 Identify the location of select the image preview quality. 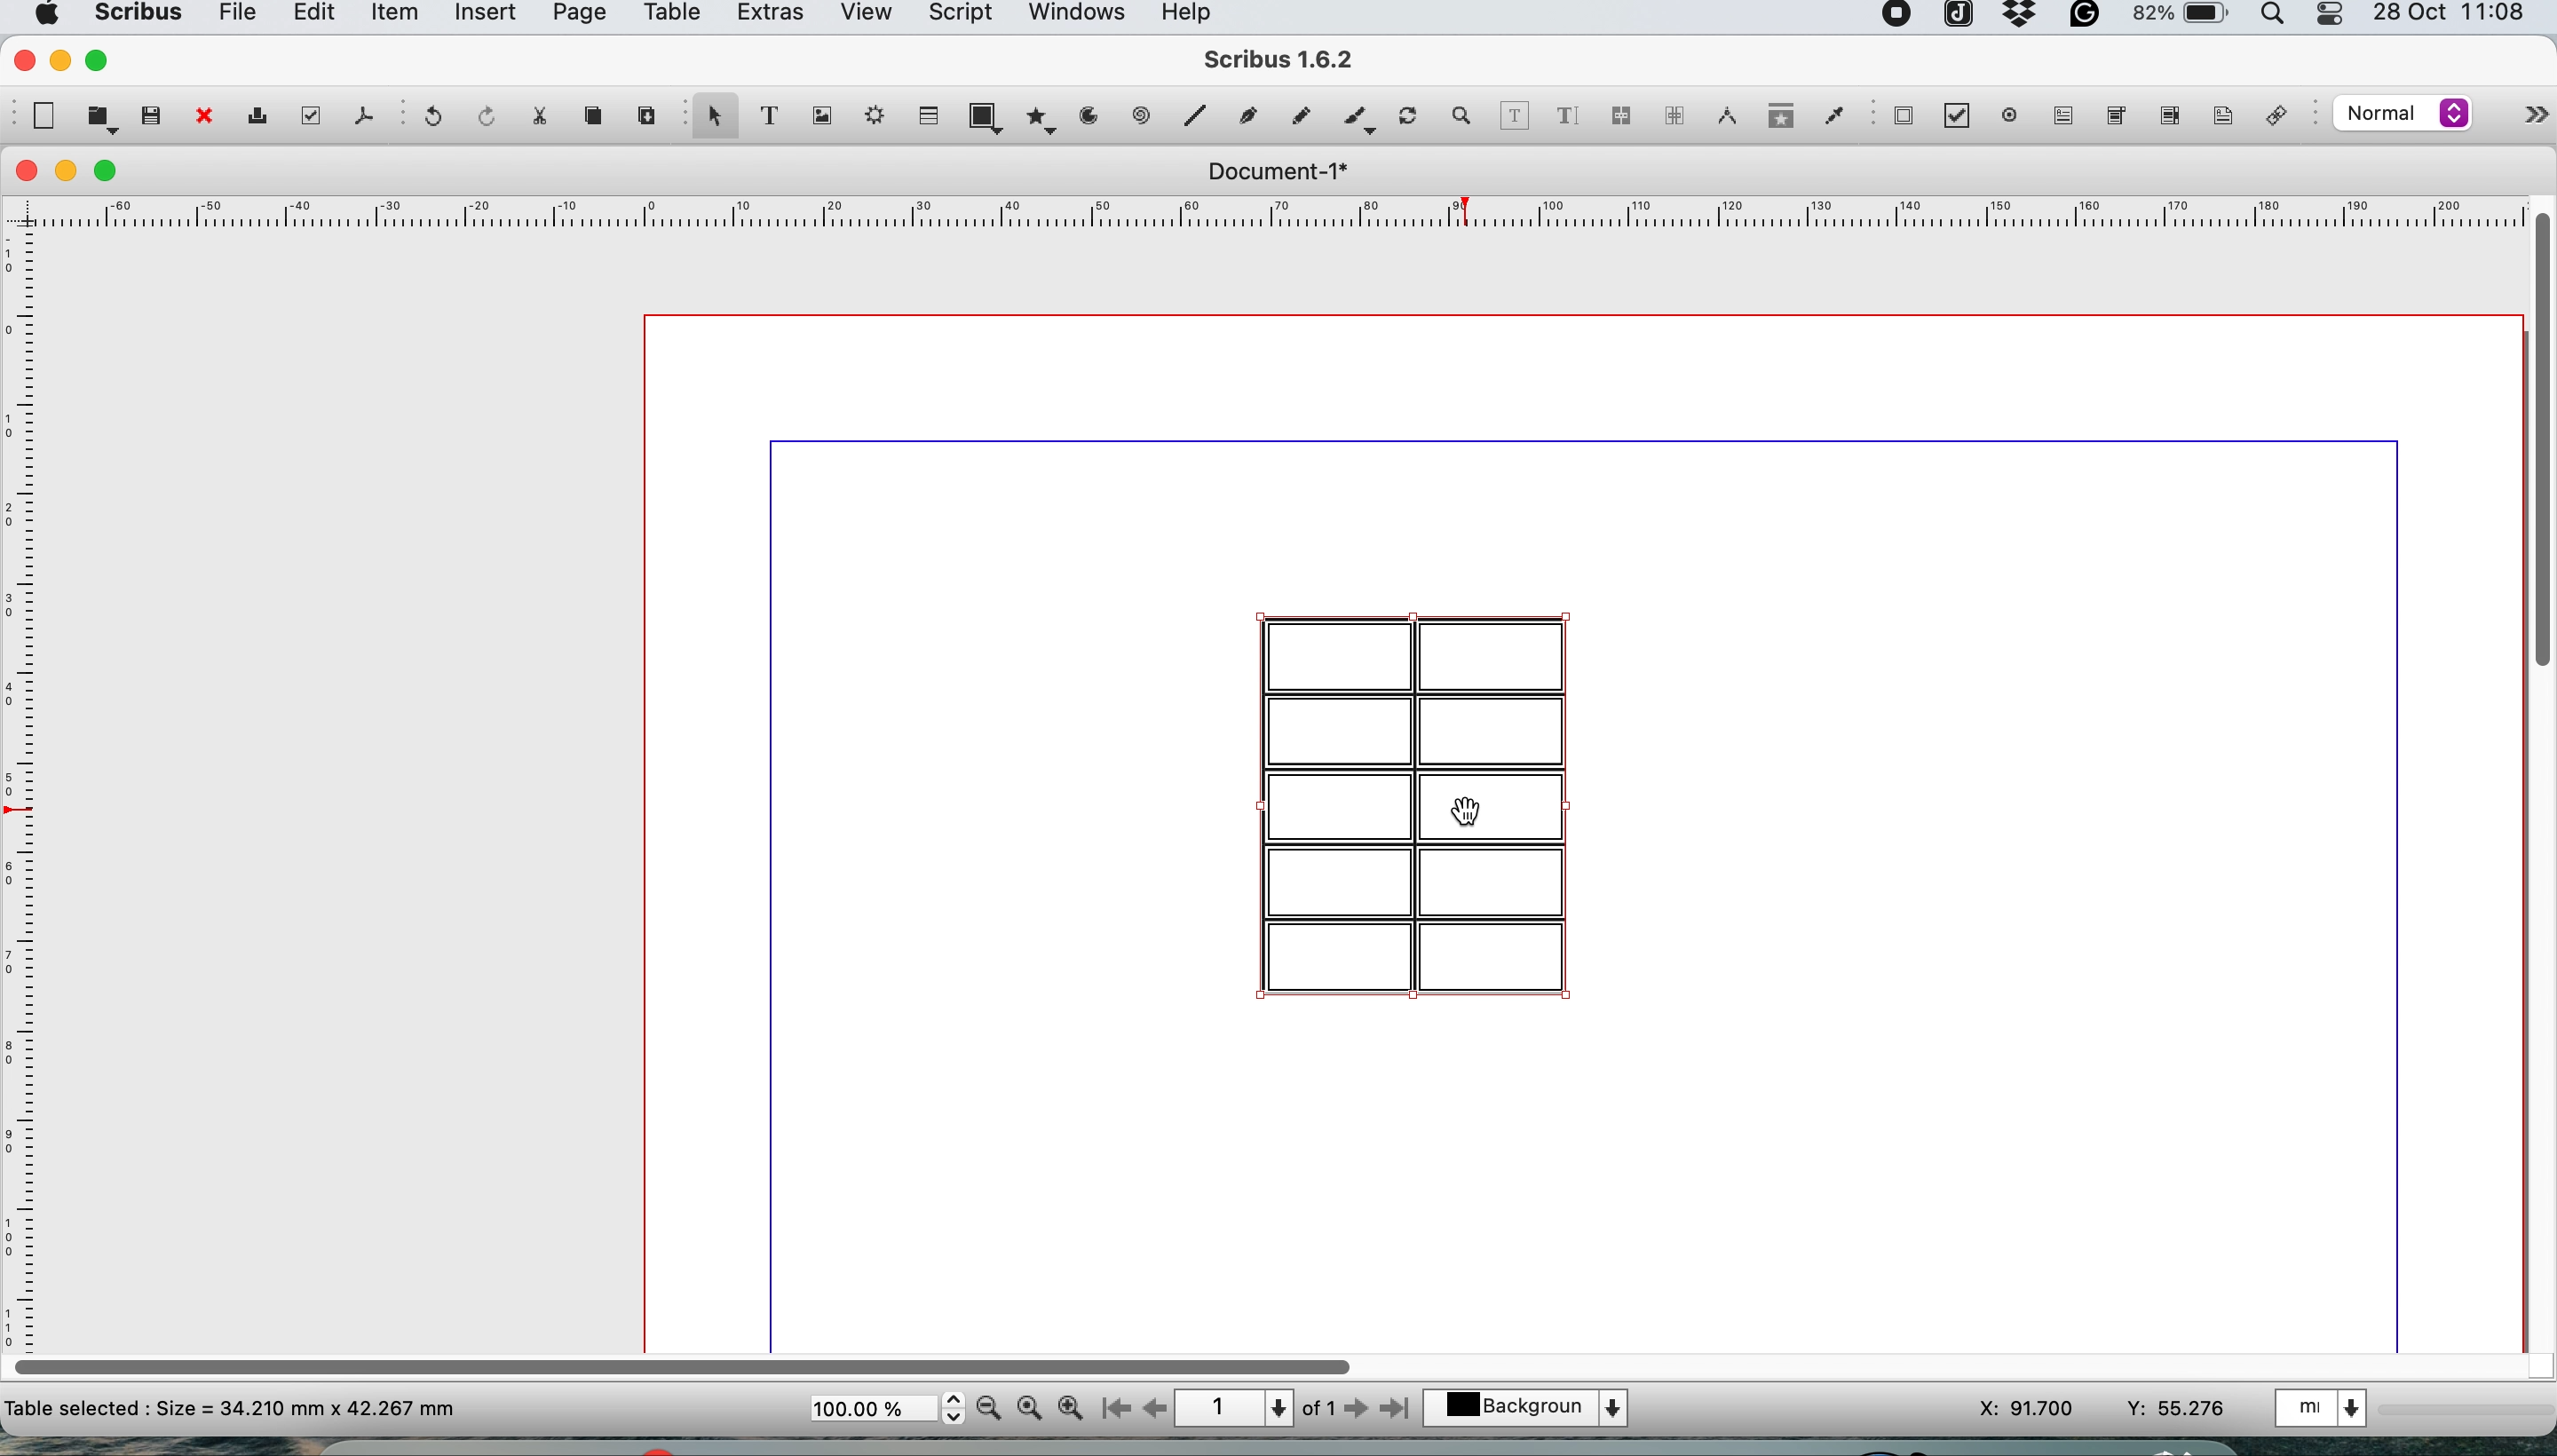
(2398, 113).